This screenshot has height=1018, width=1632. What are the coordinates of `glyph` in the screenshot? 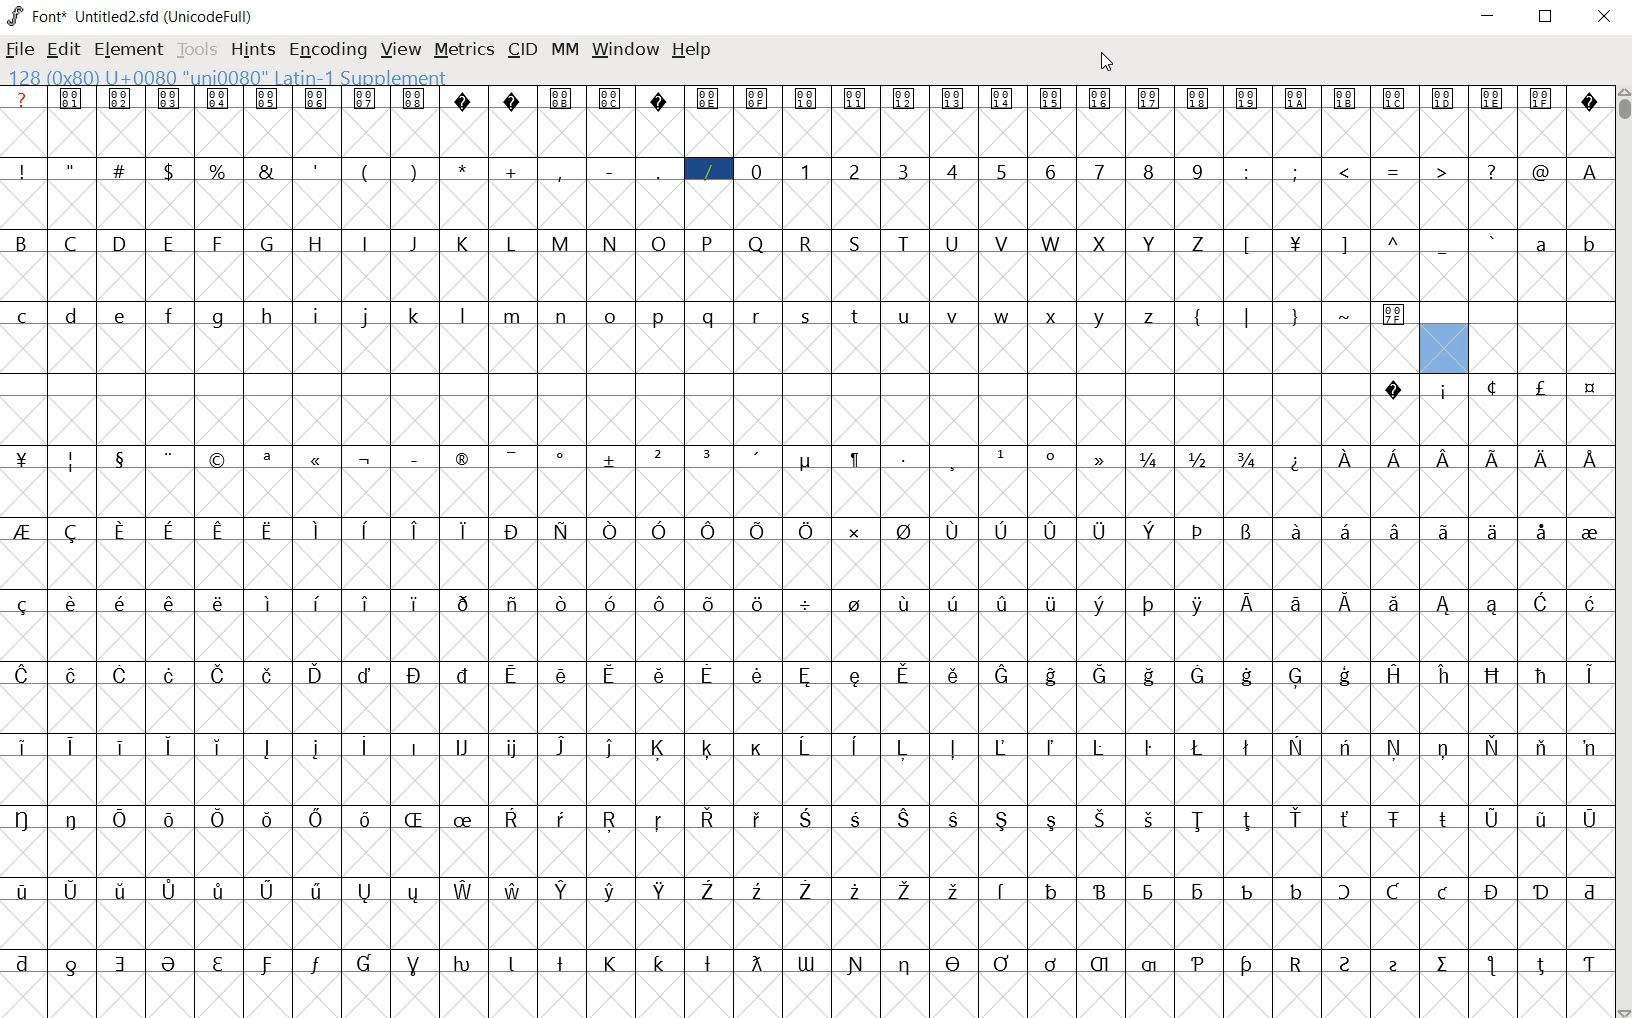 It's located at (70, 243).